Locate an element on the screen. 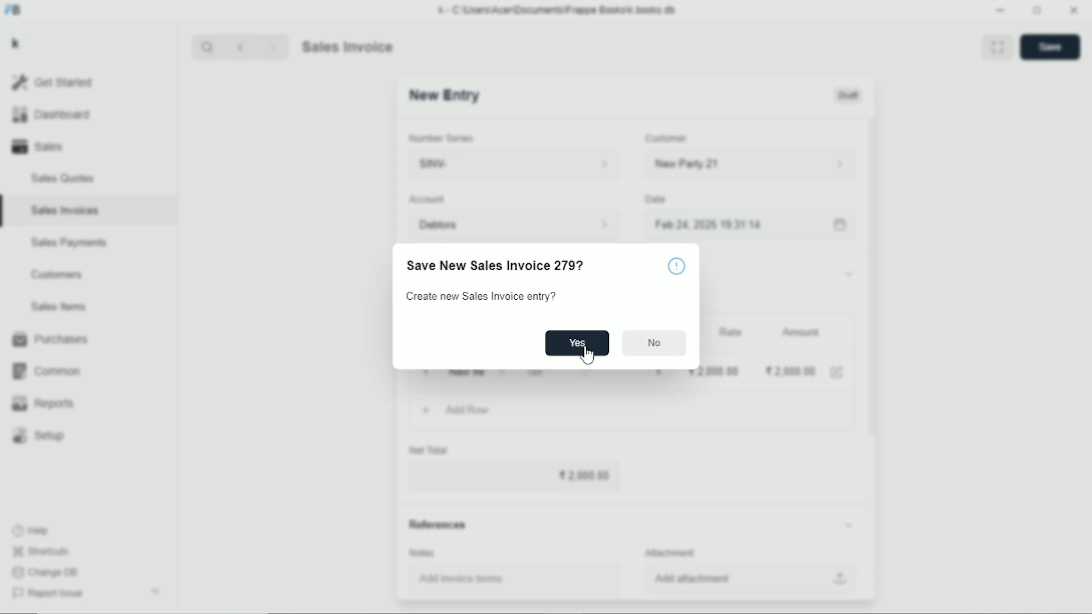  No is located at coordinates (656, 343).